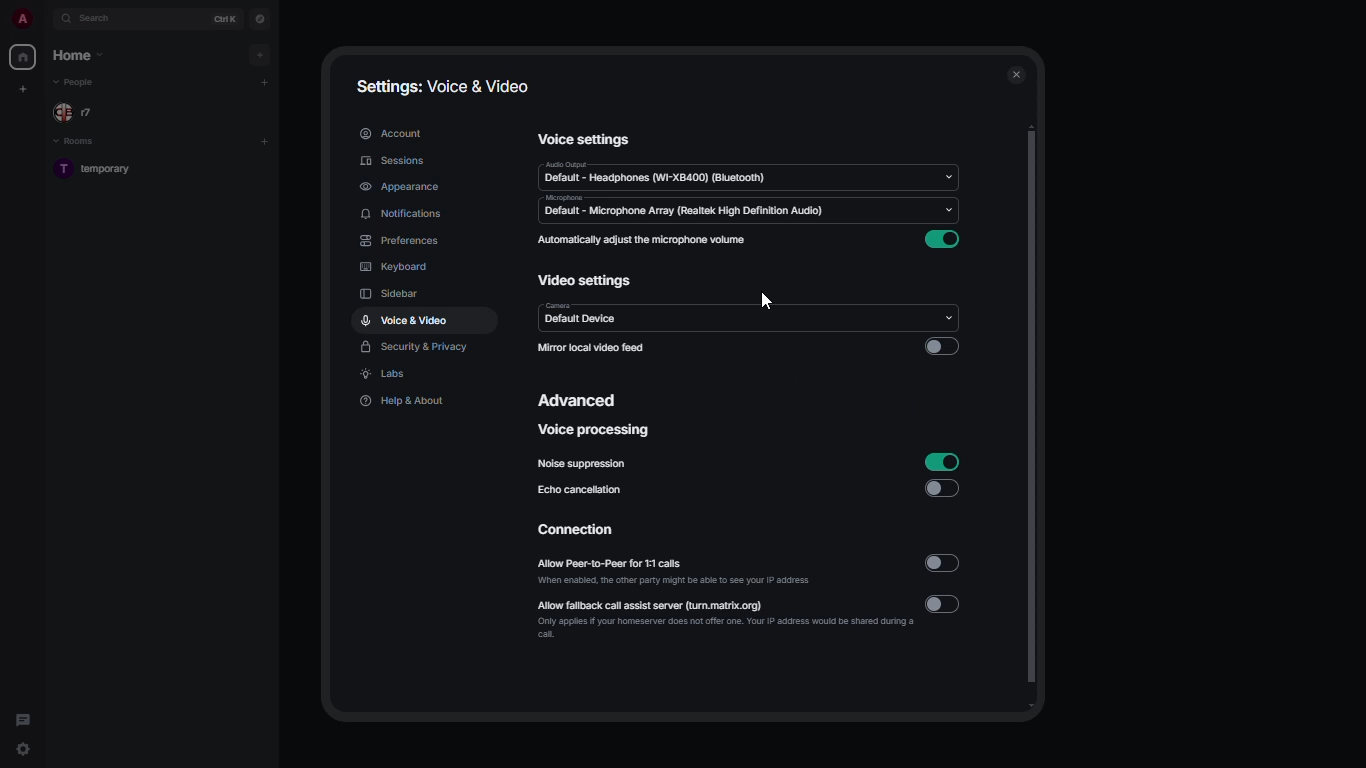 Image resolution: width=1366 pixels, height=768 pixels. Describe the element at coordinates (258, 55) in the screenshot. I see `add` at that location.